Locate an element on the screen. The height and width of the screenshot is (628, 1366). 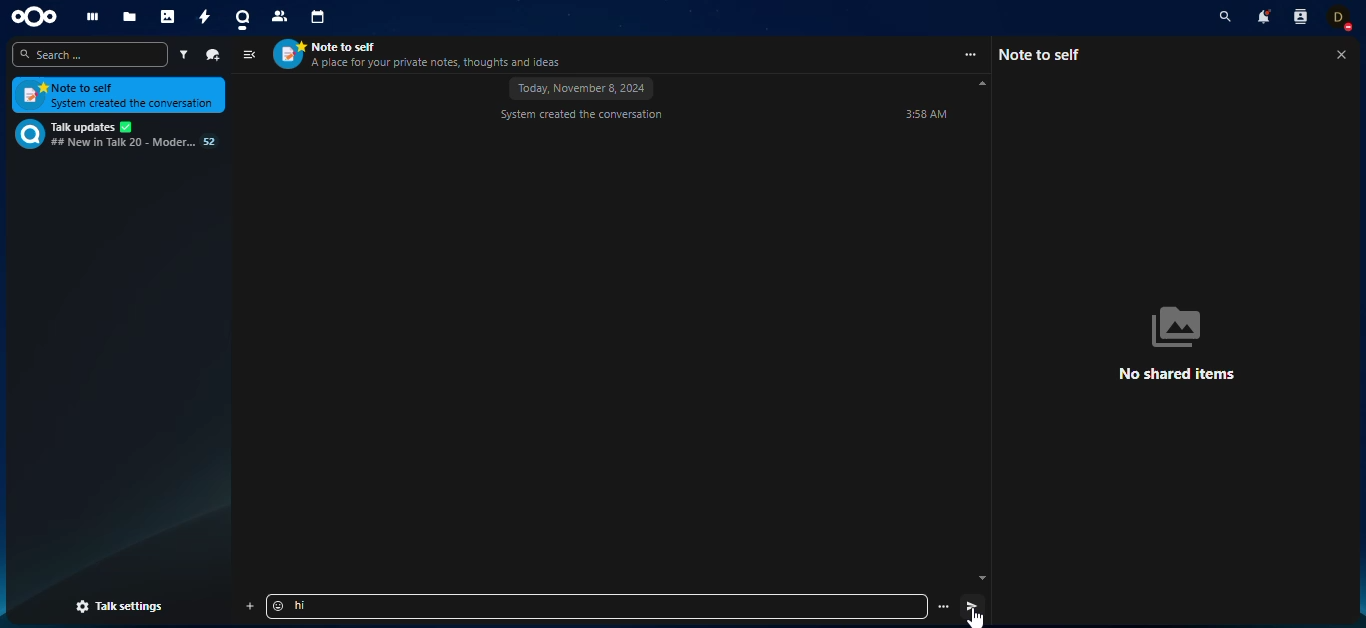
send is located at coordinates (971, 605).